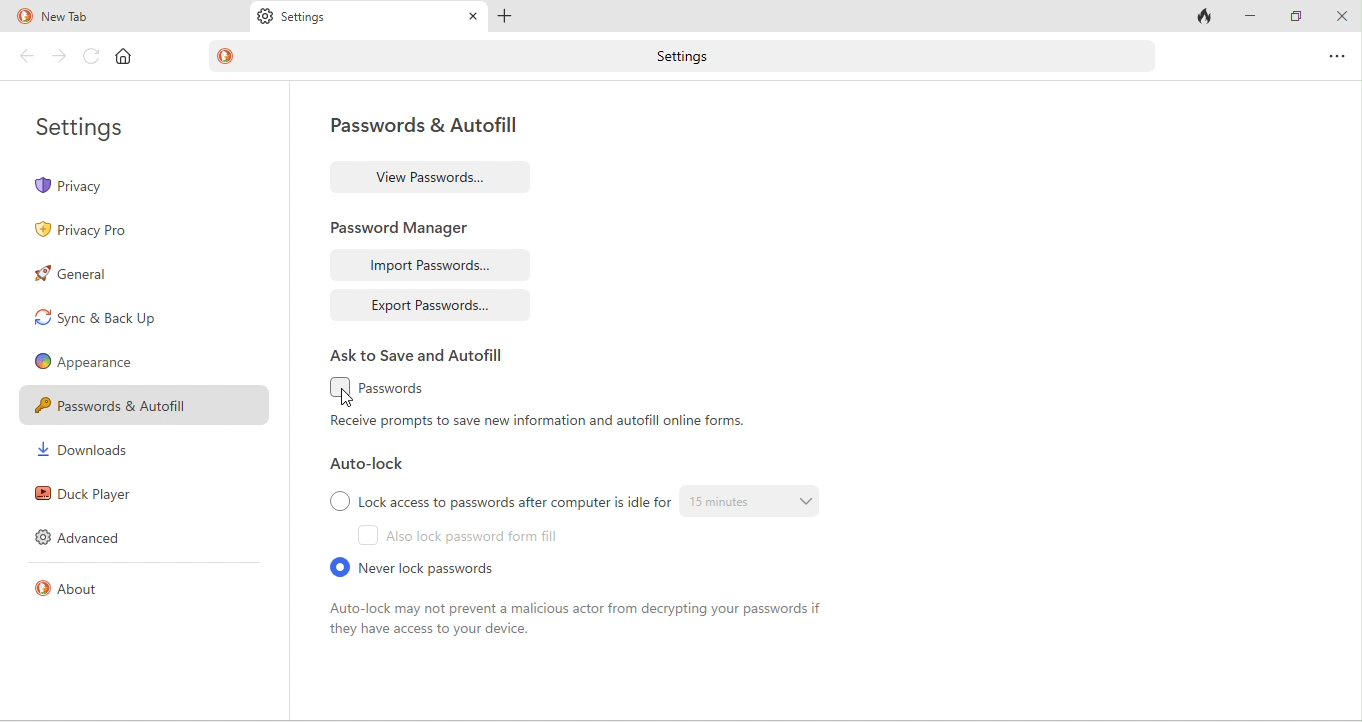  Describe the element at coordinates (1299, 18) in the screenshot. I see `maximize` at that location.